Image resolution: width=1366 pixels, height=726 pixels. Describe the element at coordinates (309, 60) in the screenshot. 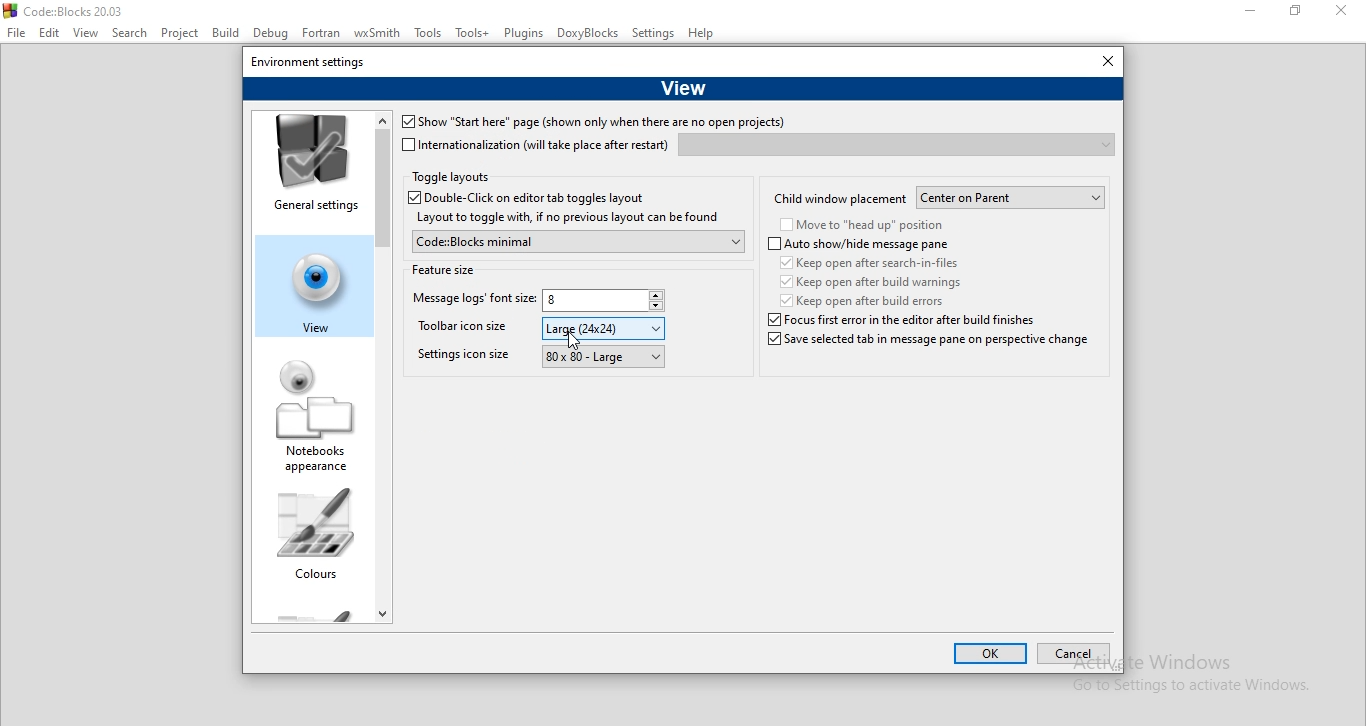

I see `environment settings` at that location.